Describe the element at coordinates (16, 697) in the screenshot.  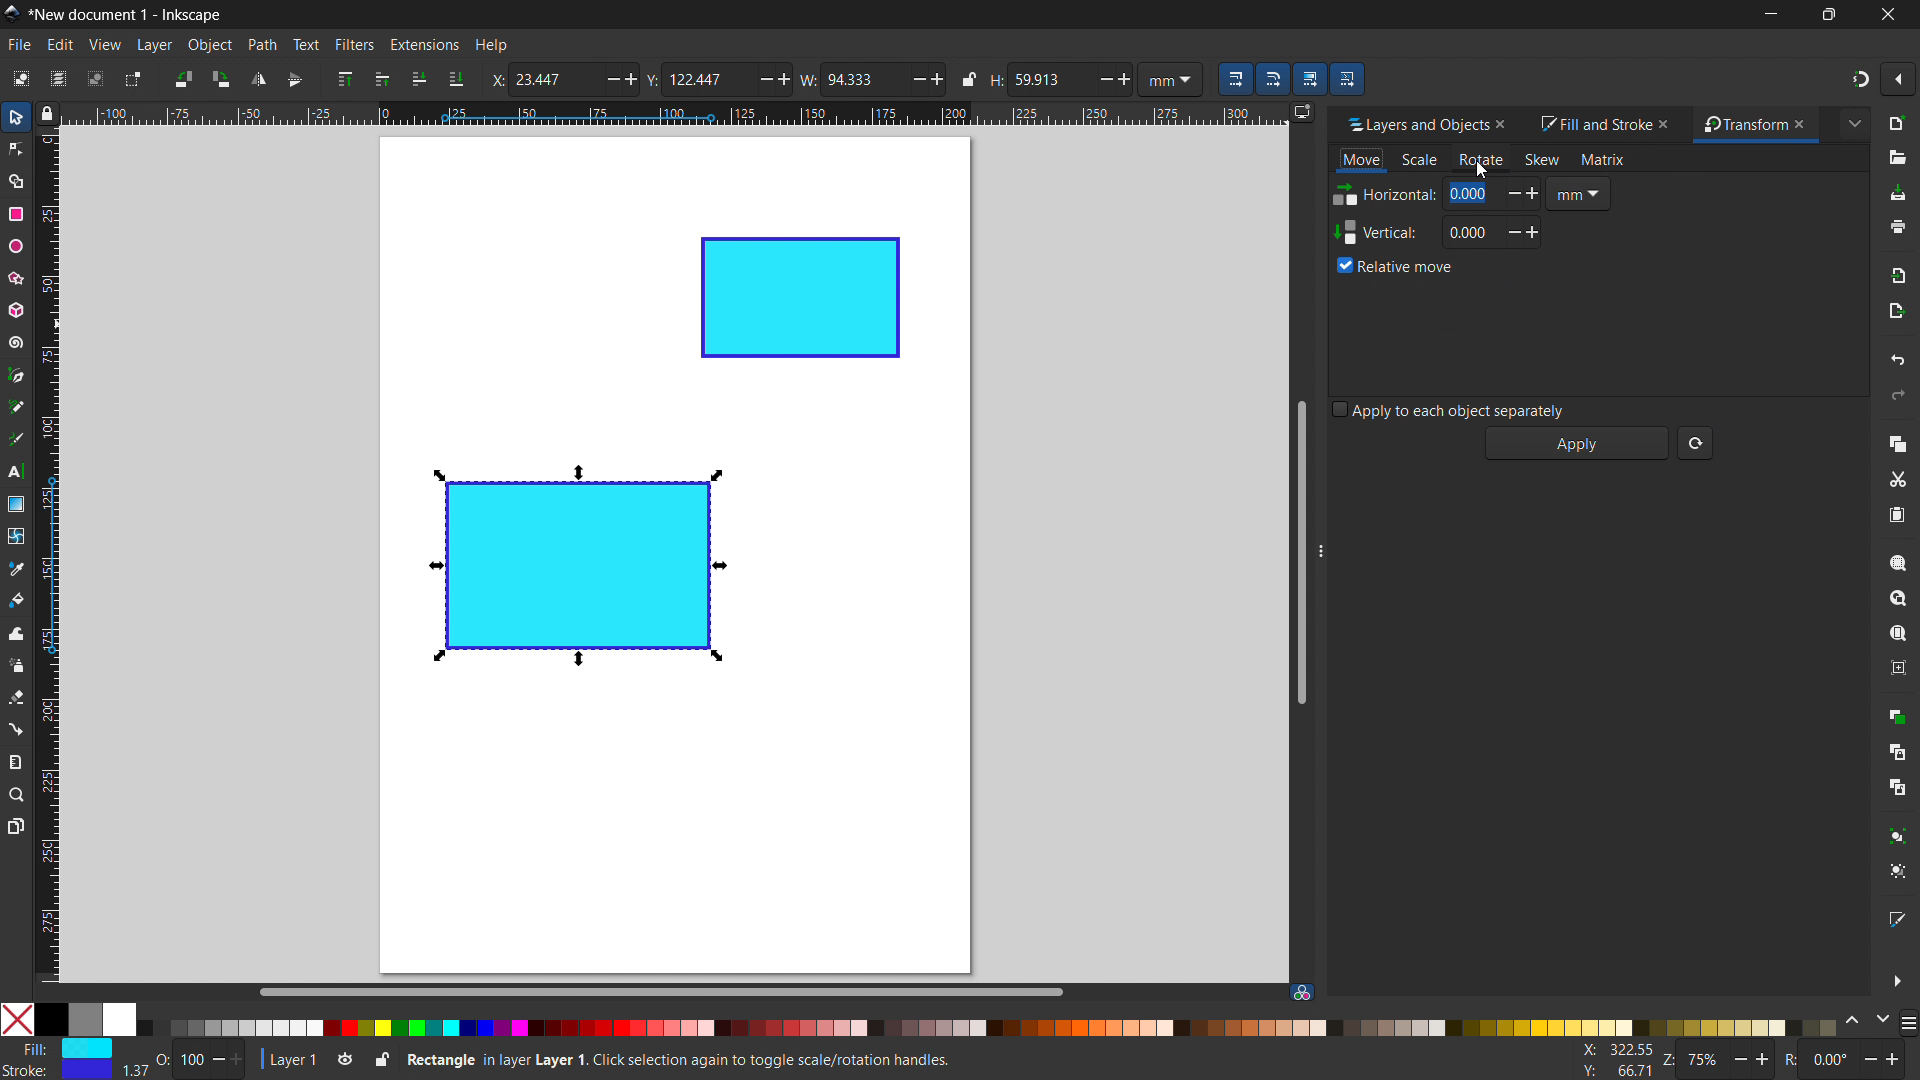
I see `erasor tool` at that location.